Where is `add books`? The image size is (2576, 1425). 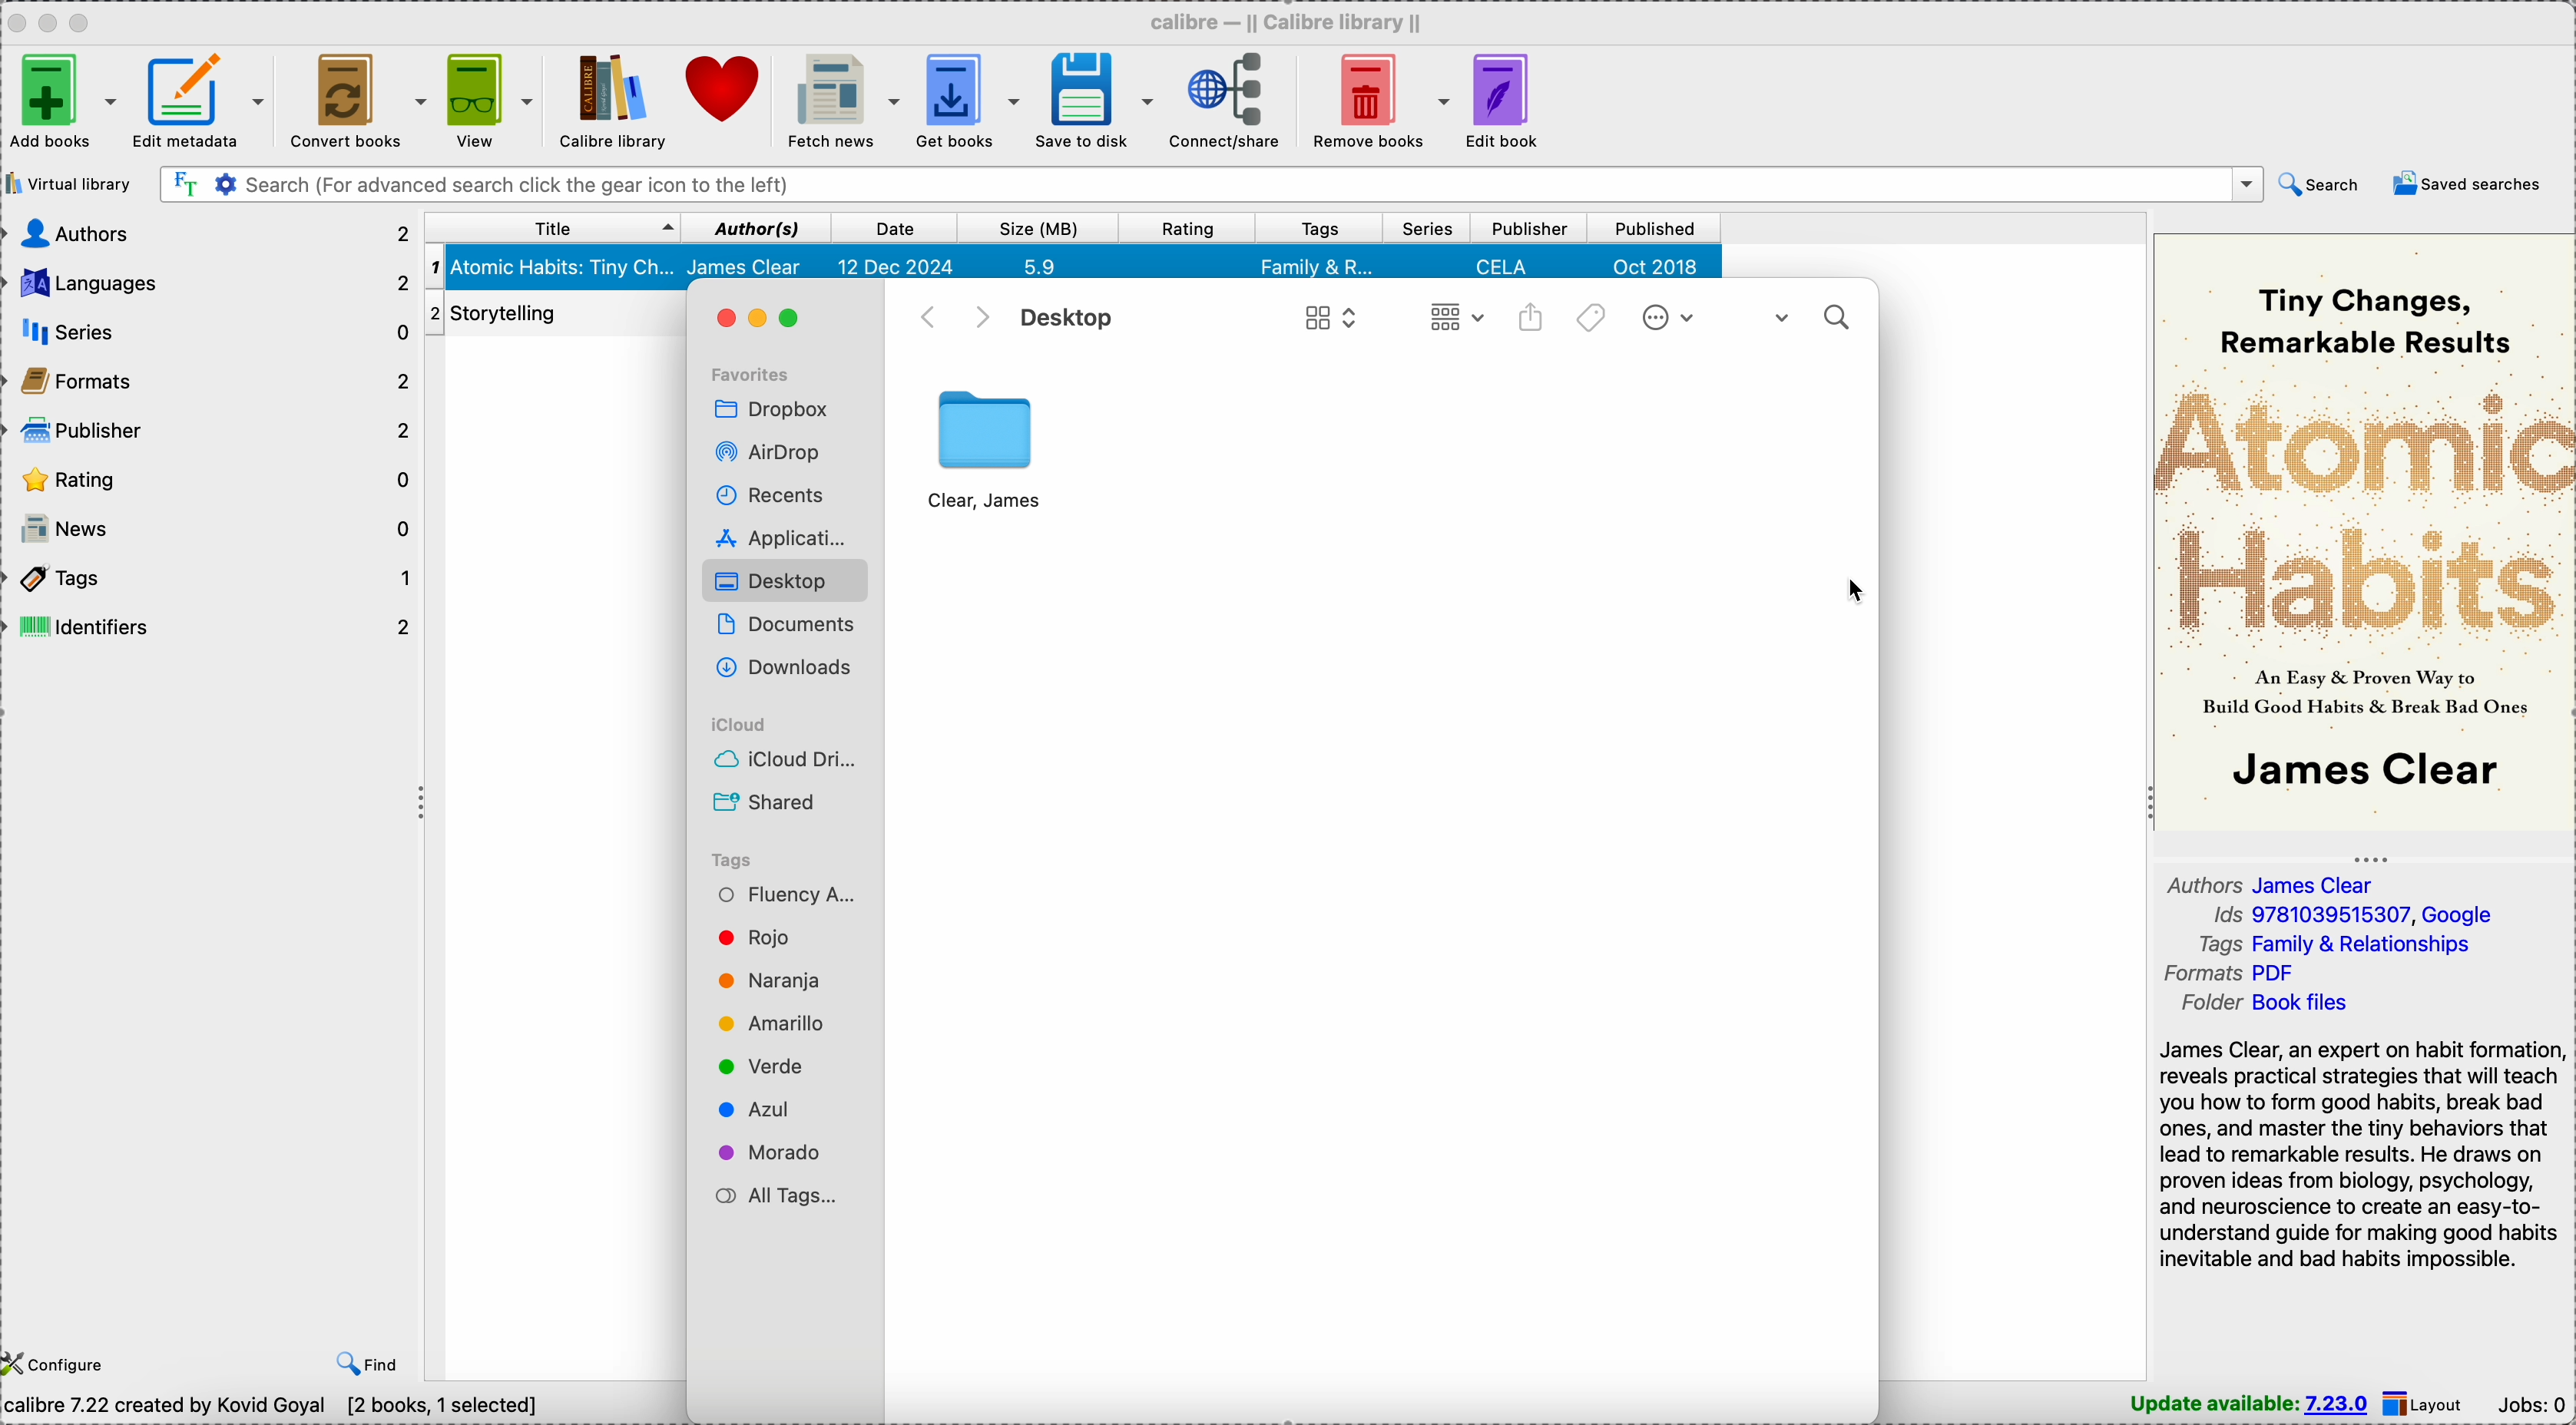 add books is located at coordinates (63, 100).